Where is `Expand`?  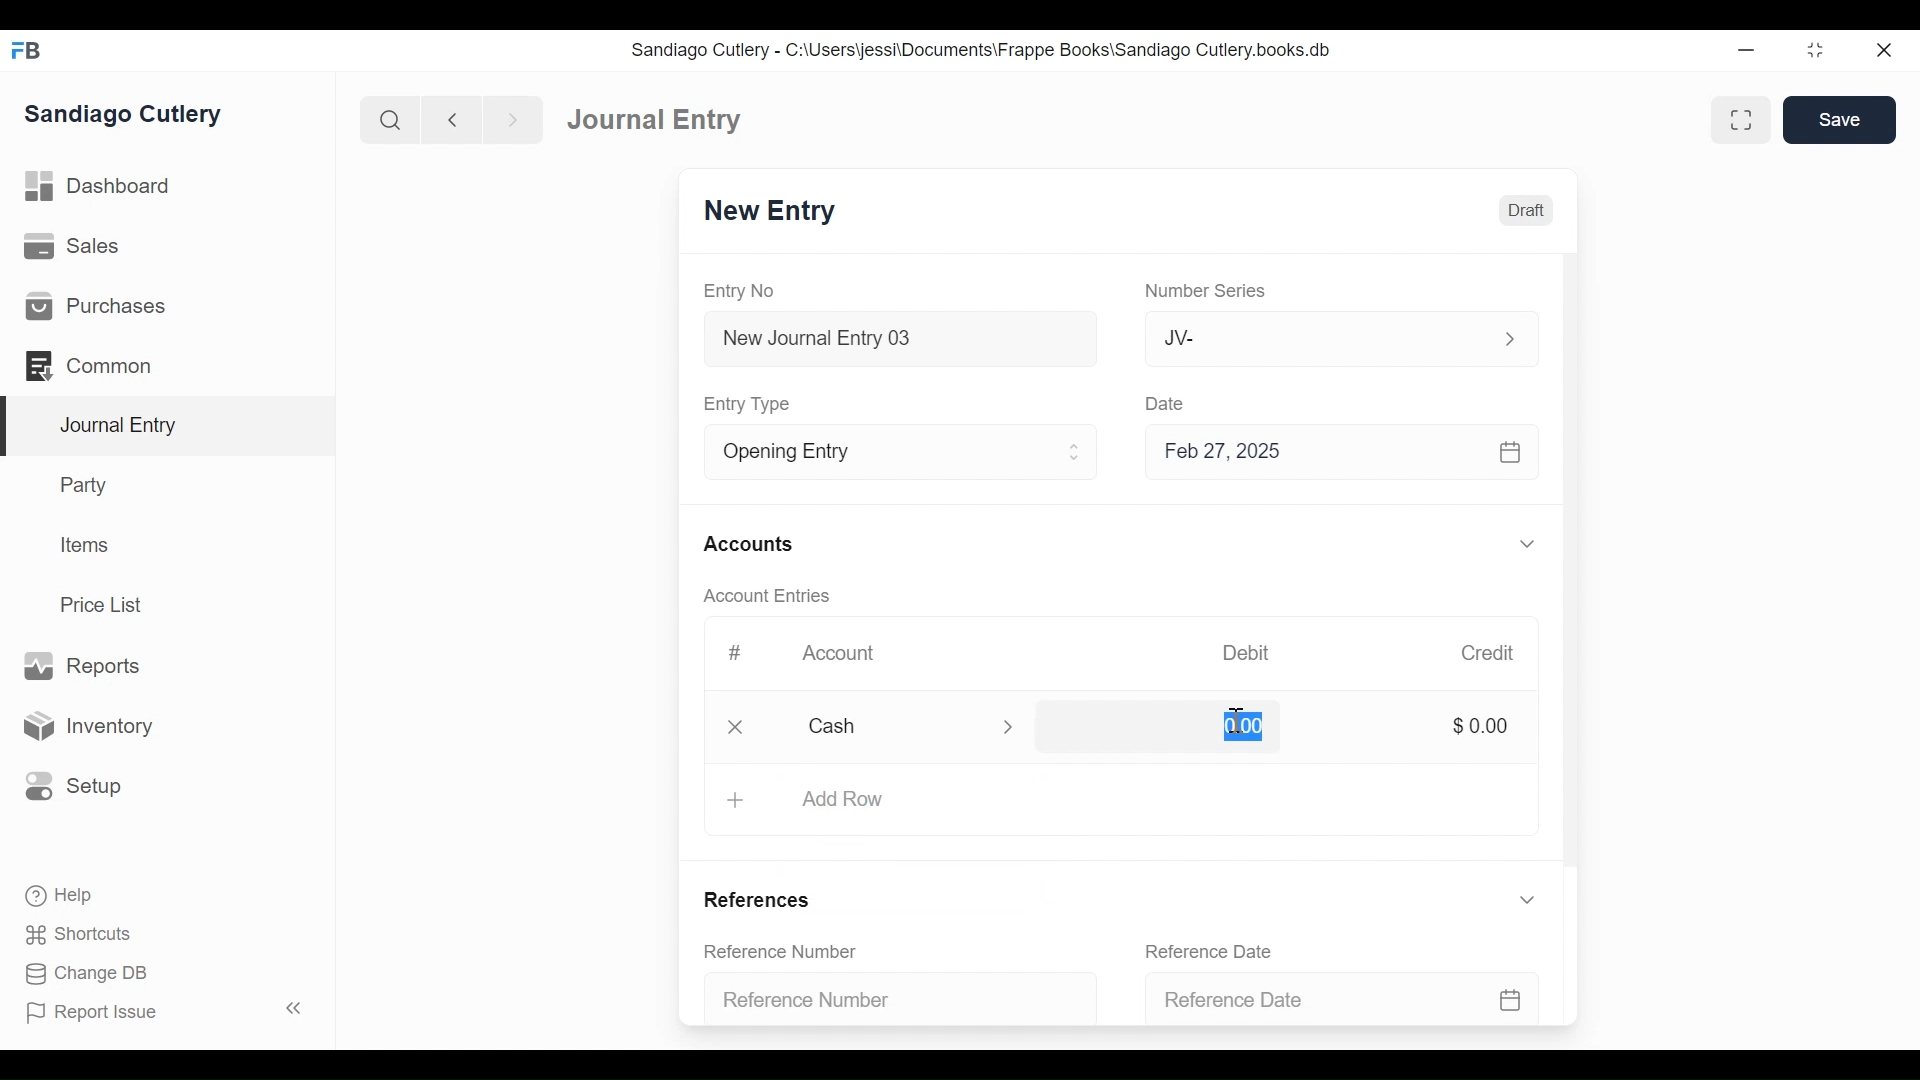 Expand is located at coordinates (1530, 543).